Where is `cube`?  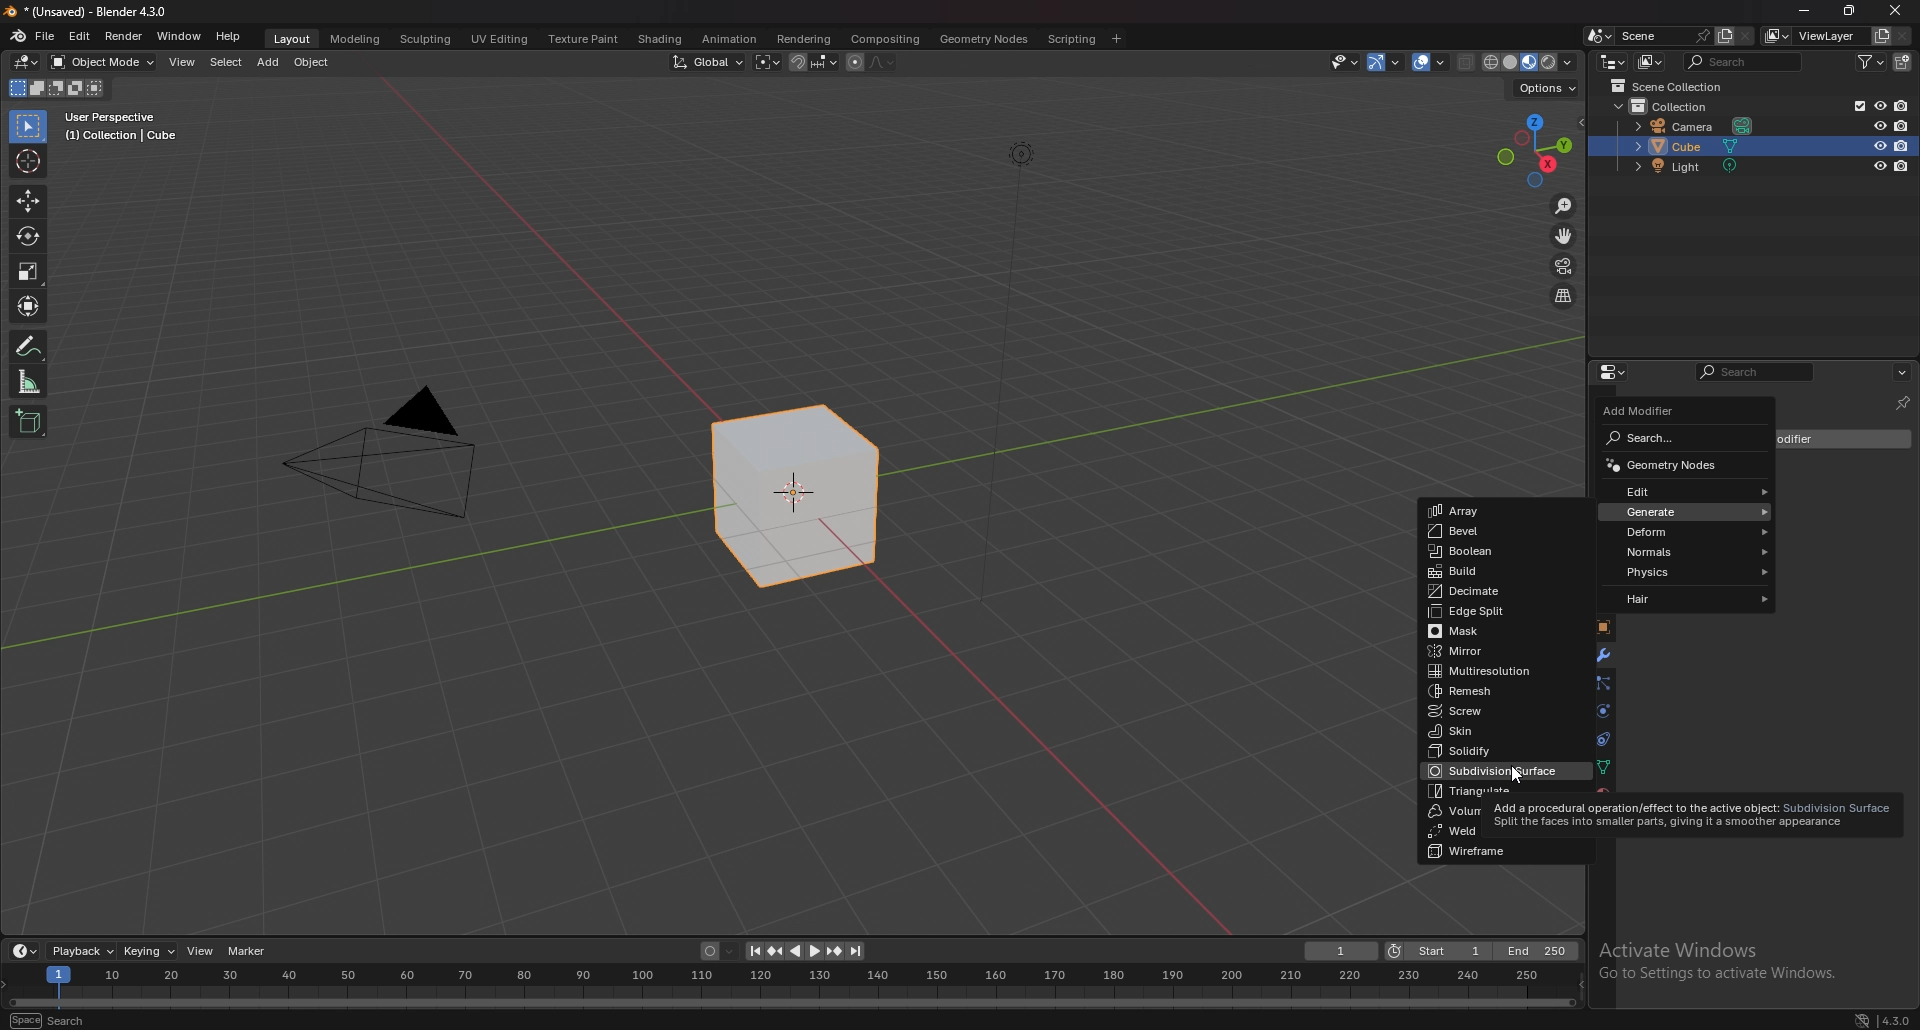 cube is located at coordinates (1708, 146).